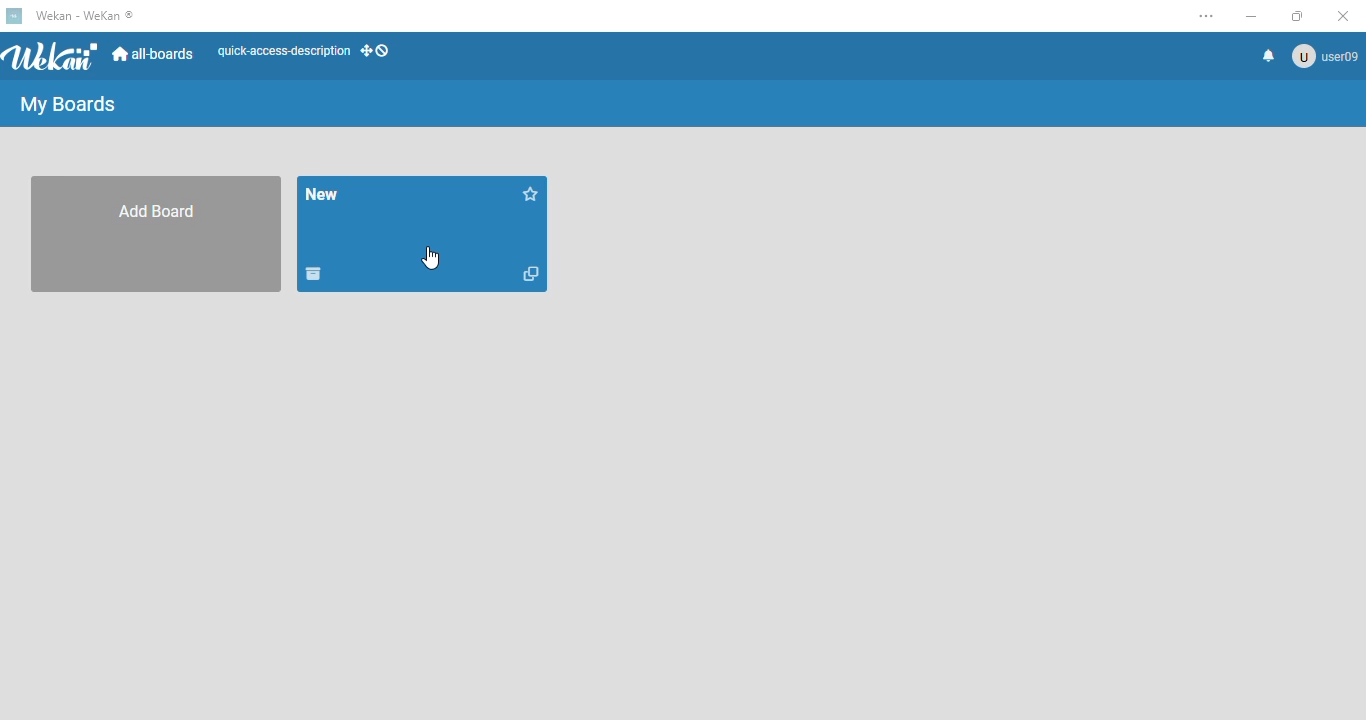 The height and width of the screenshot is (720, 1366). What do you see at coordinates (321, 193) in the screenshot?
I see `board name` at bounding box center [321, 193].